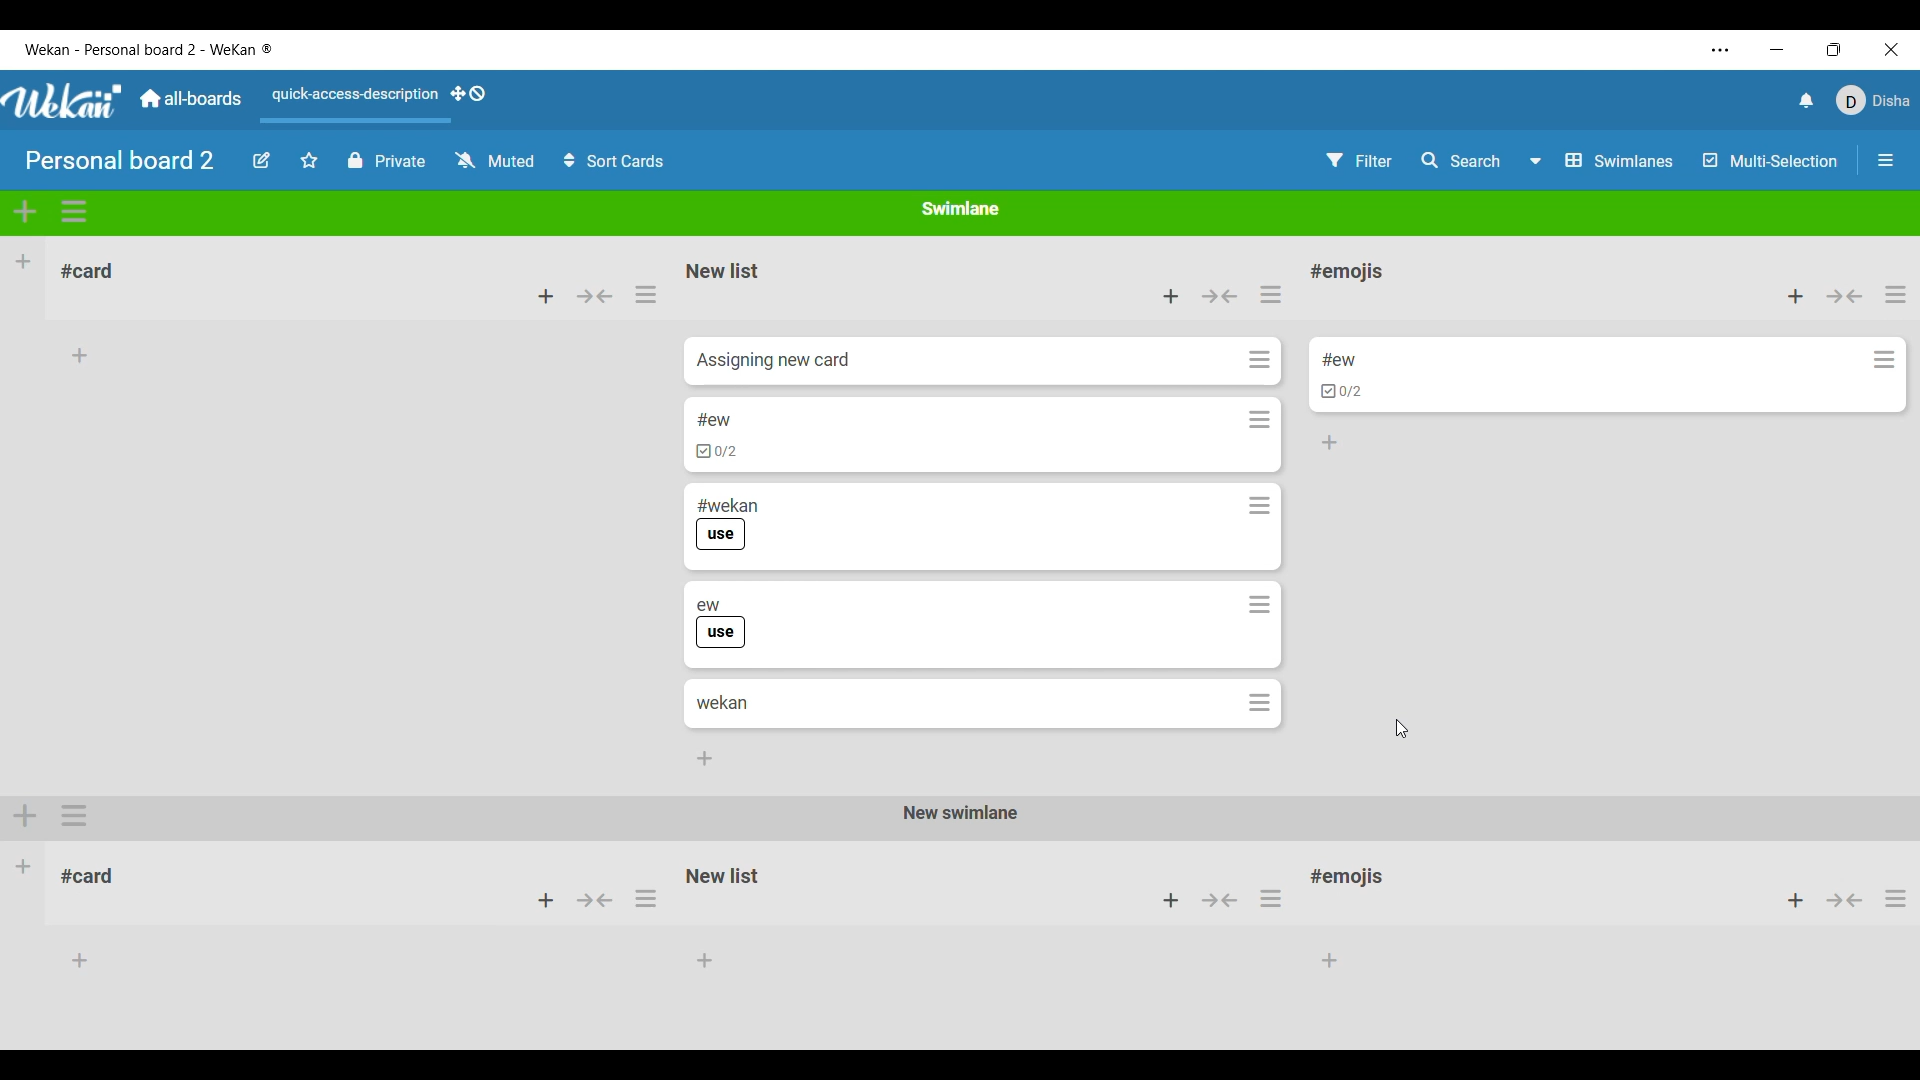 The image size is (1920, 1080). Describe the element at coordinates (120, 160) in the screenshot. I see `Board title` at that location.